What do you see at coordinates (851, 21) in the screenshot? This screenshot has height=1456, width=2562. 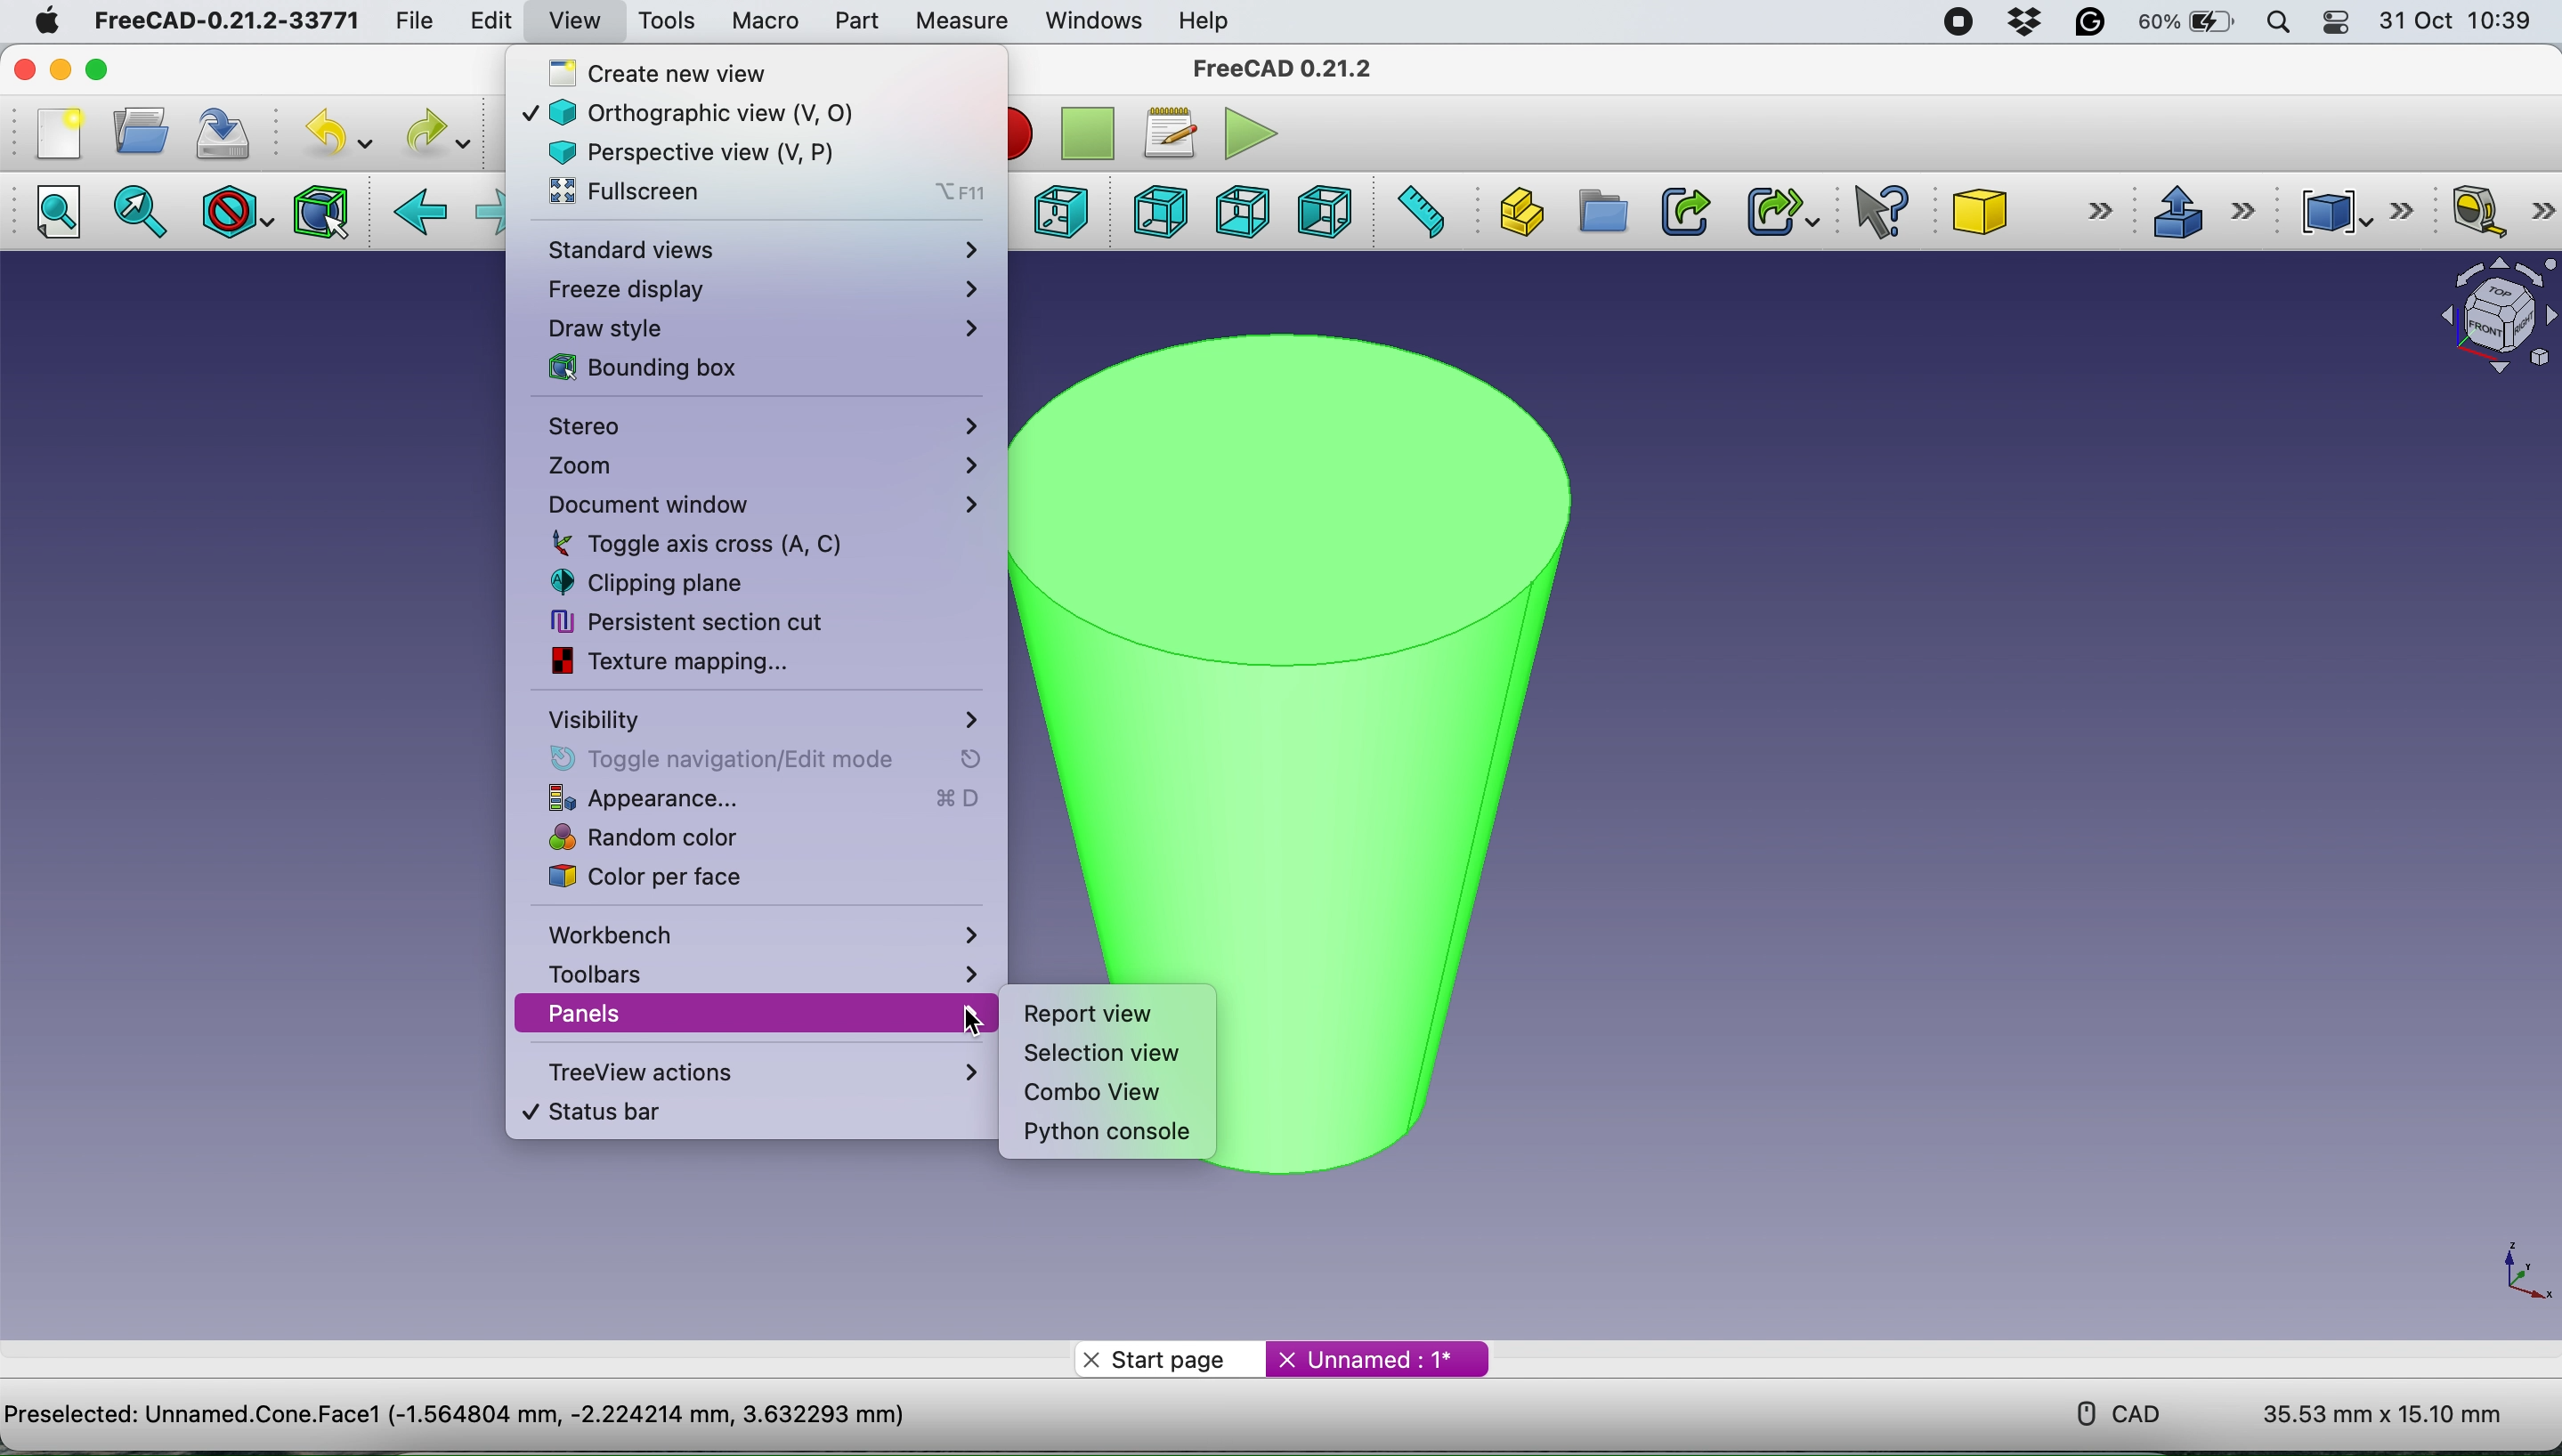 I see `part` at bounding box center [851, 21].